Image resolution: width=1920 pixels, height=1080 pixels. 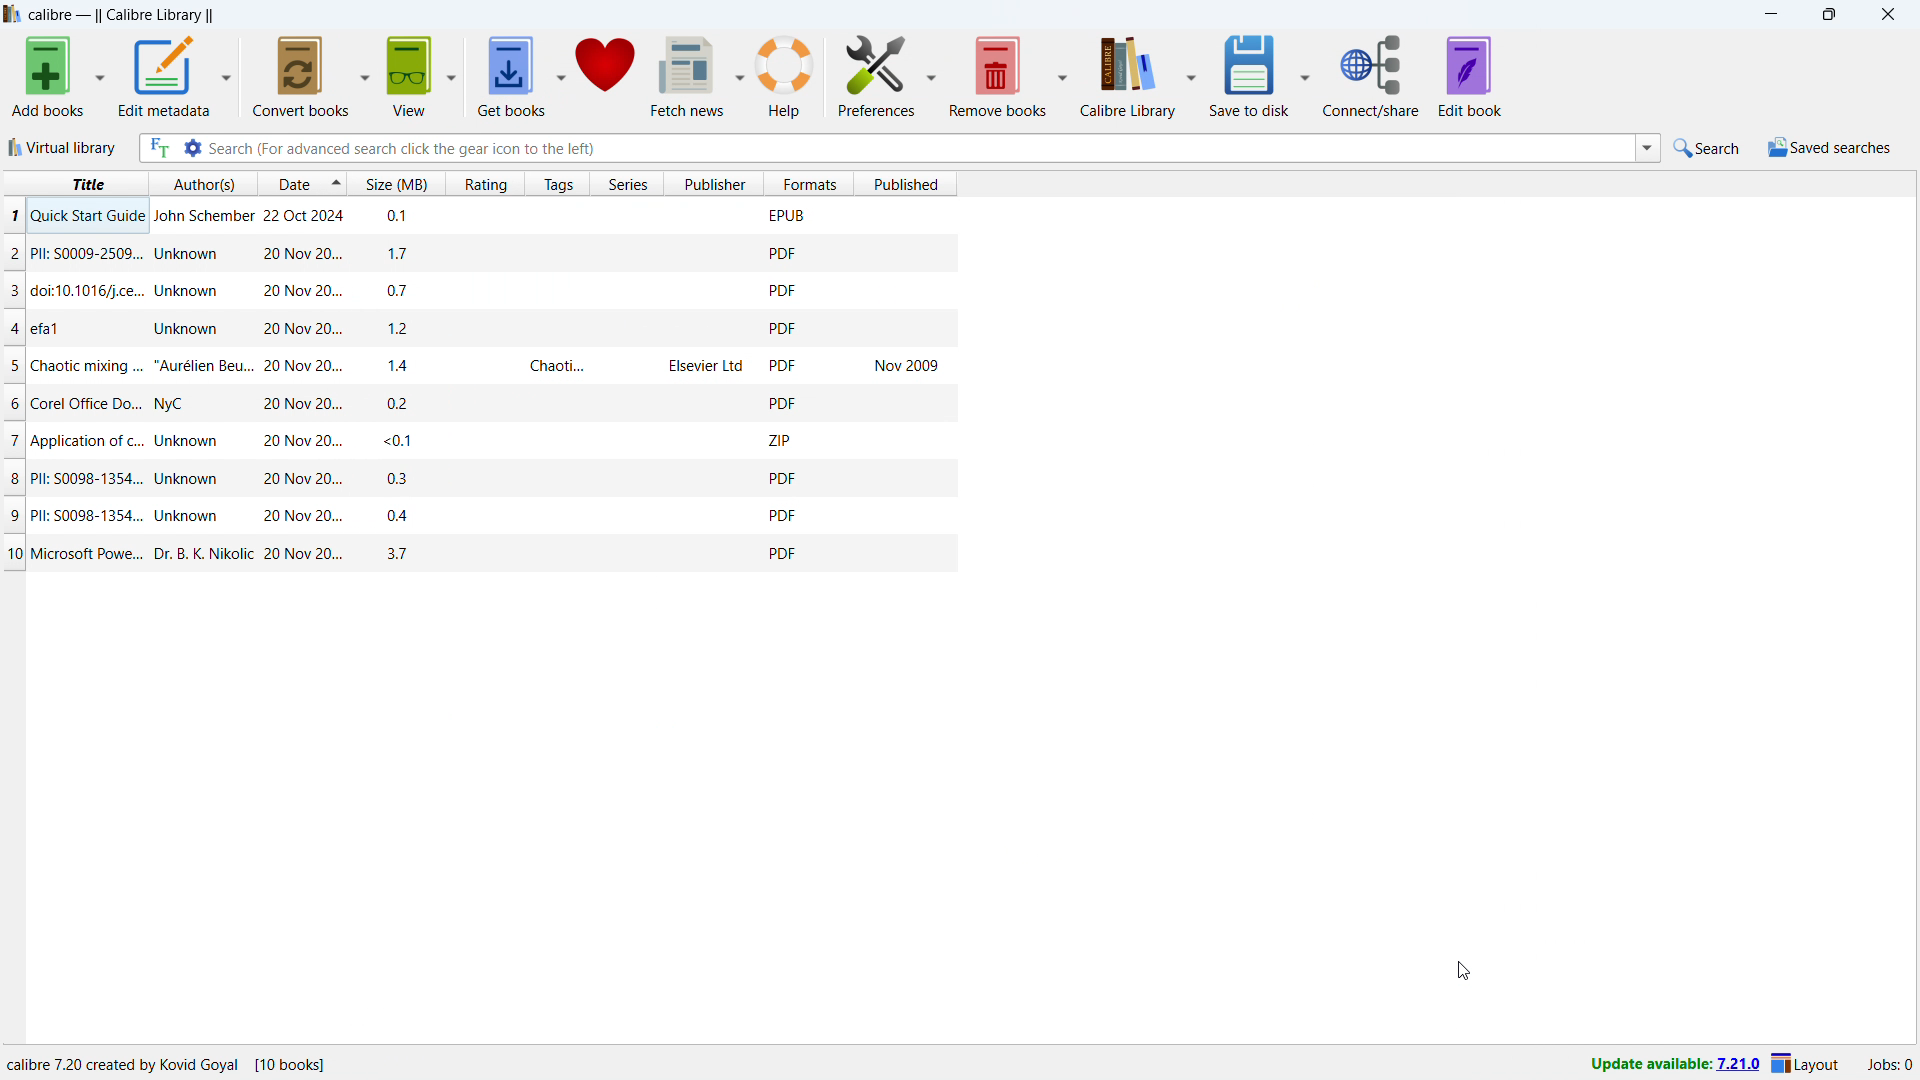 What do you see at coordinates (1708, 146) in the screenshot?
I see `quick search` at bounding box center [1708, 146].